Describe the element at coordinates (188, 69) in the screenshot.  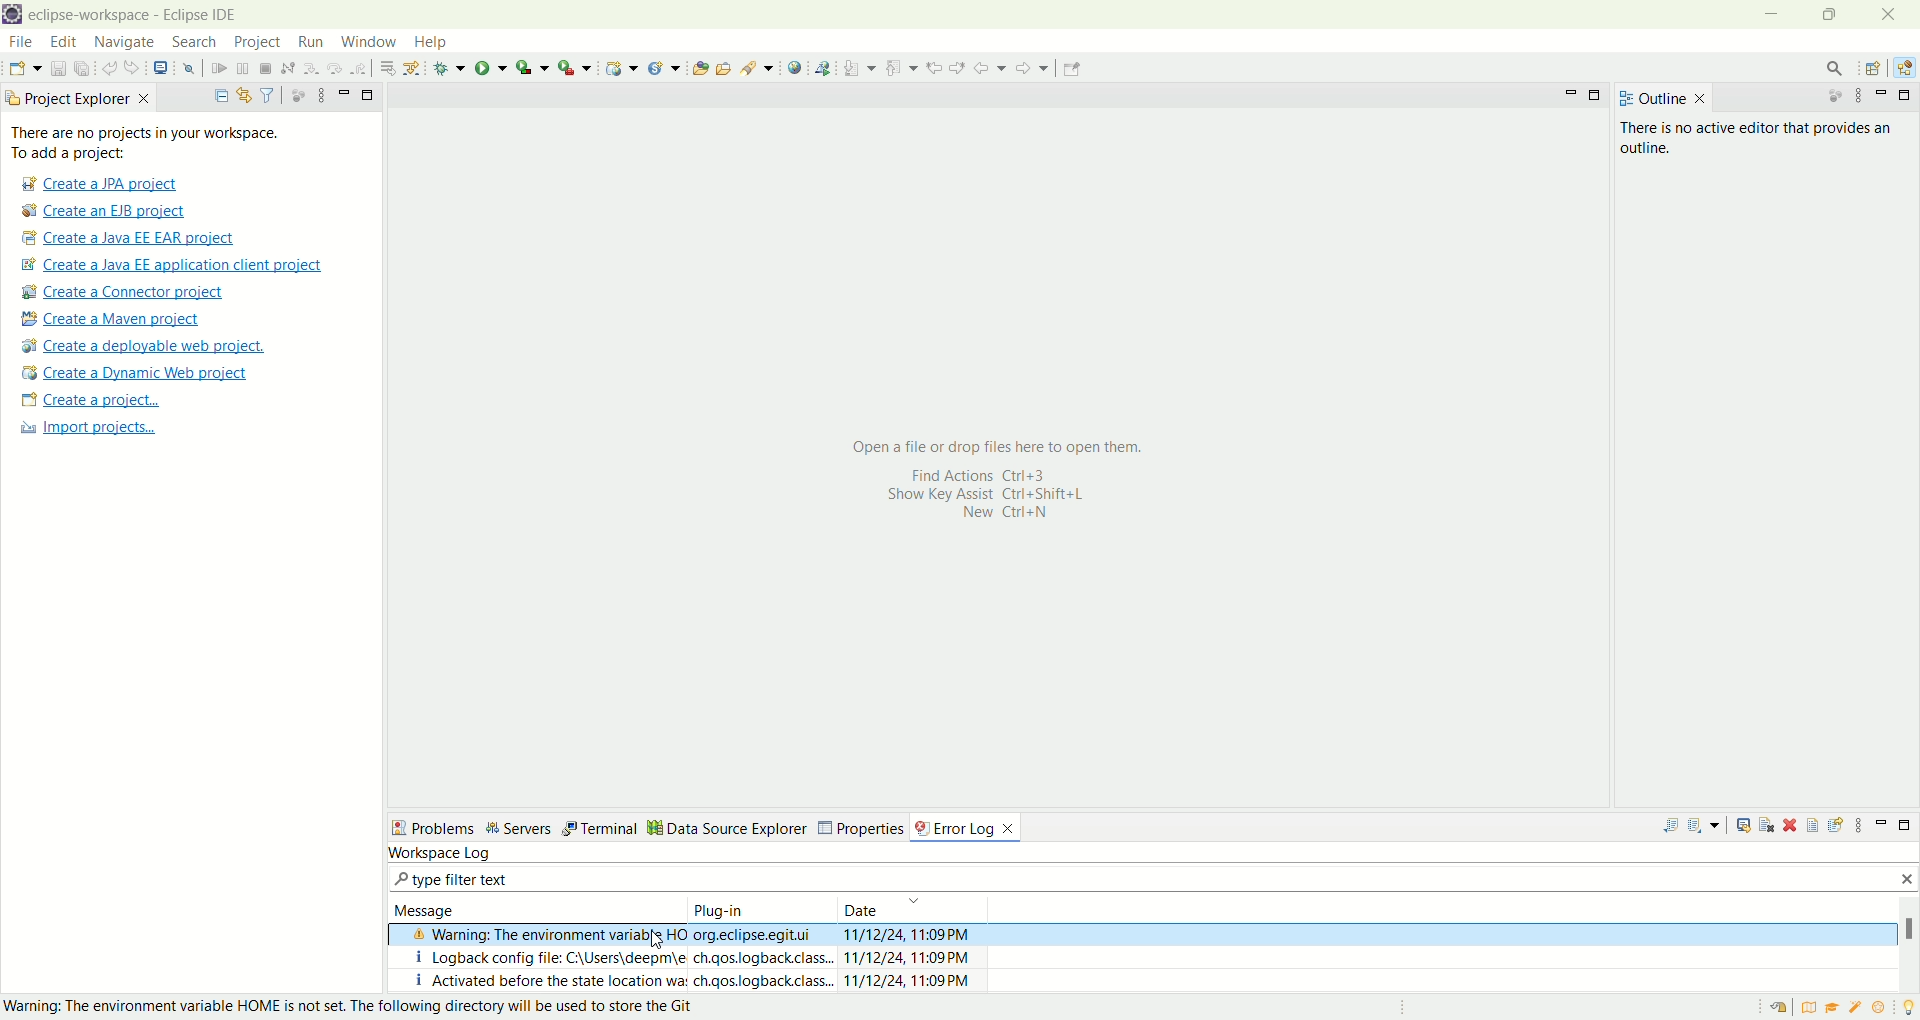
I see `skip all the breakpoints` at that location.